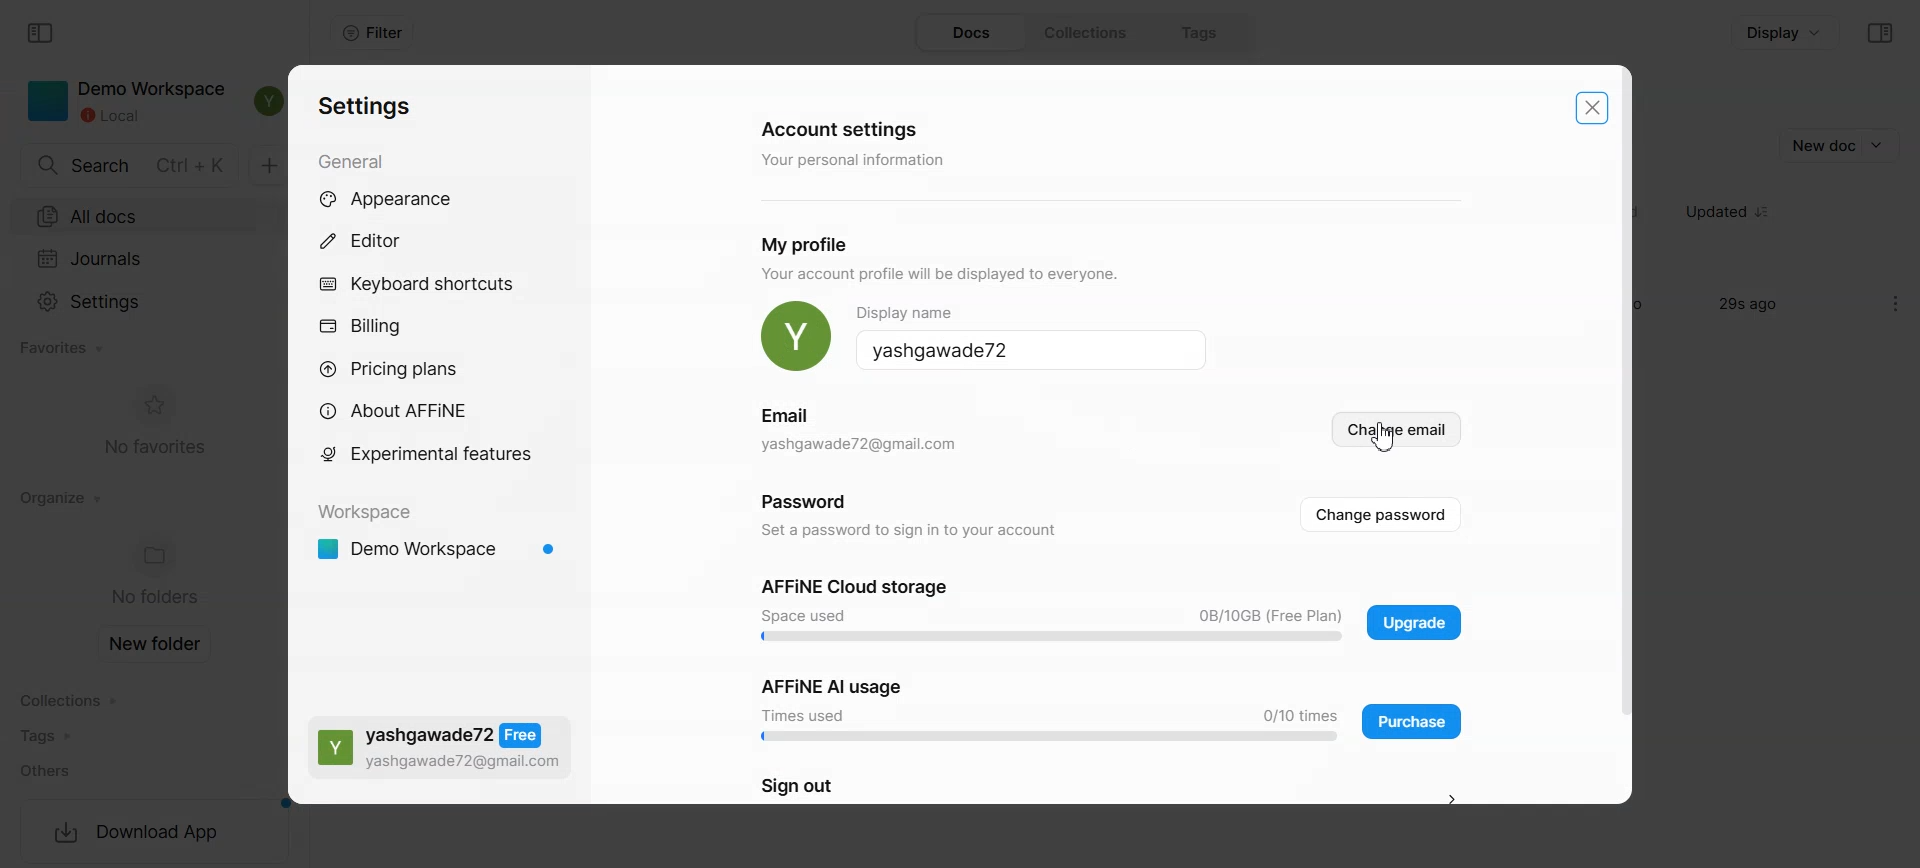 Image resolution: width=1920 pixels, height=868 pixels. What do you see at coordinates (864, 163) in the screenshot?
I see `your personal information` at bounding box center [864, 163].